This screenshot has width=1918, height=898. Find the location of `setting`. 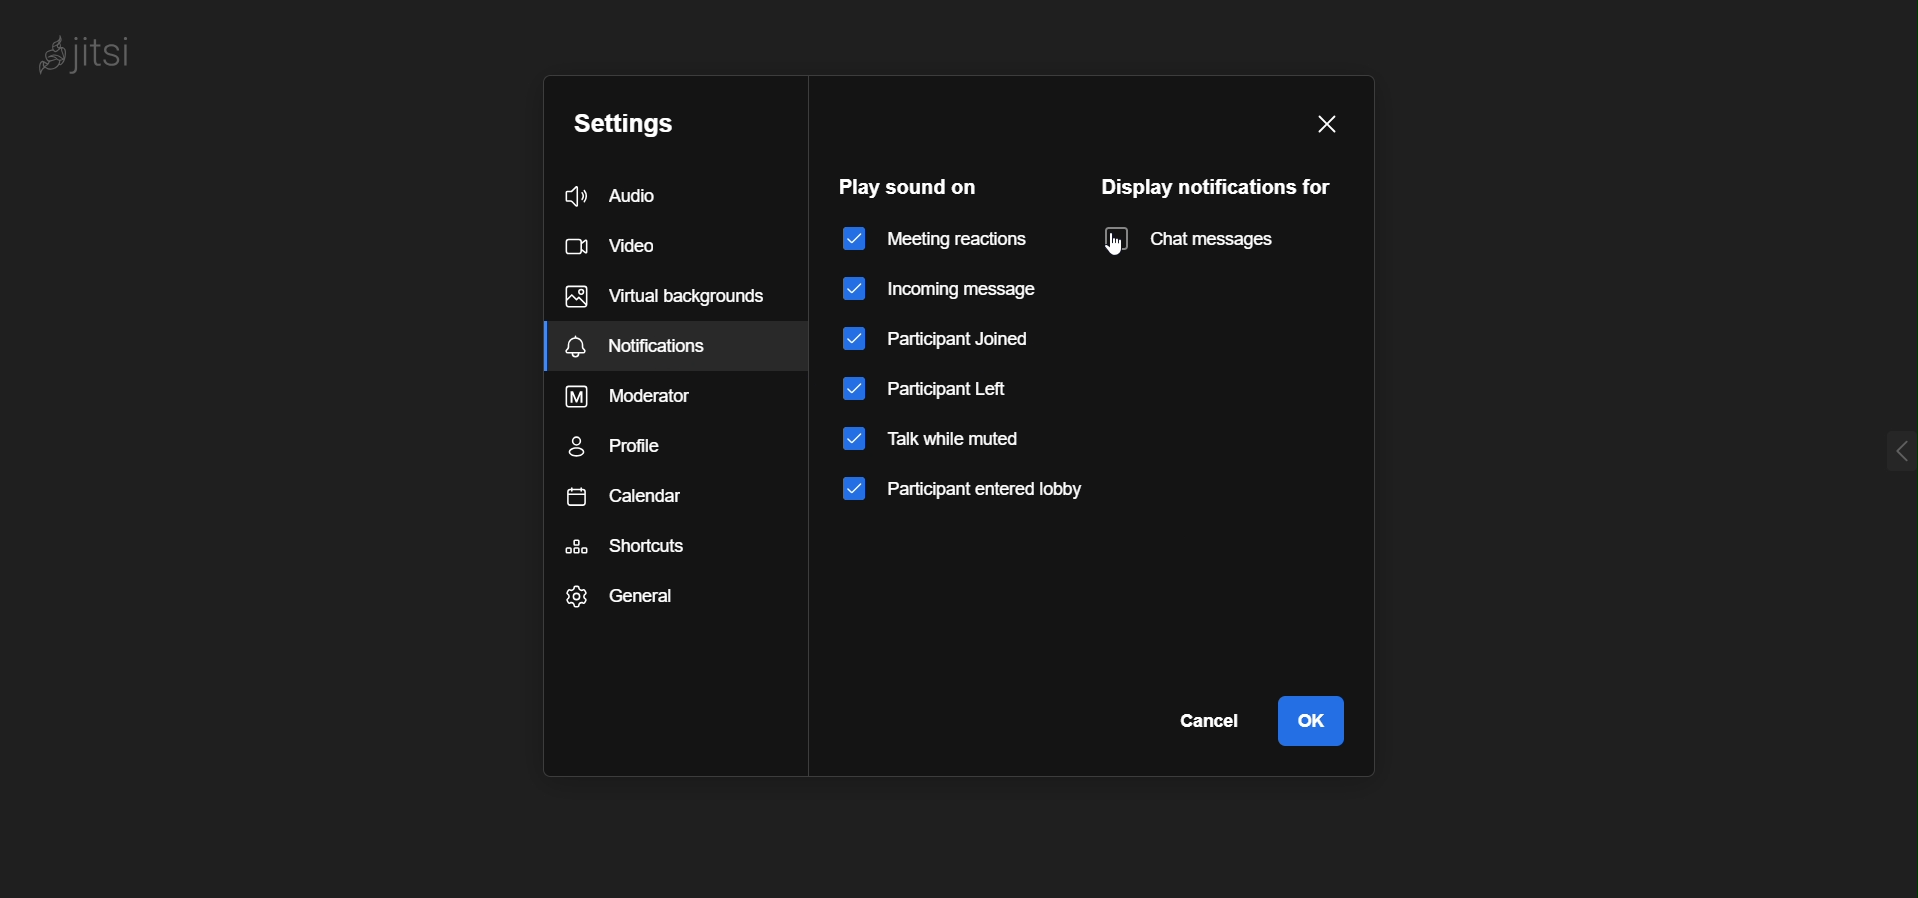

setting is located at coordinates (629, 125).